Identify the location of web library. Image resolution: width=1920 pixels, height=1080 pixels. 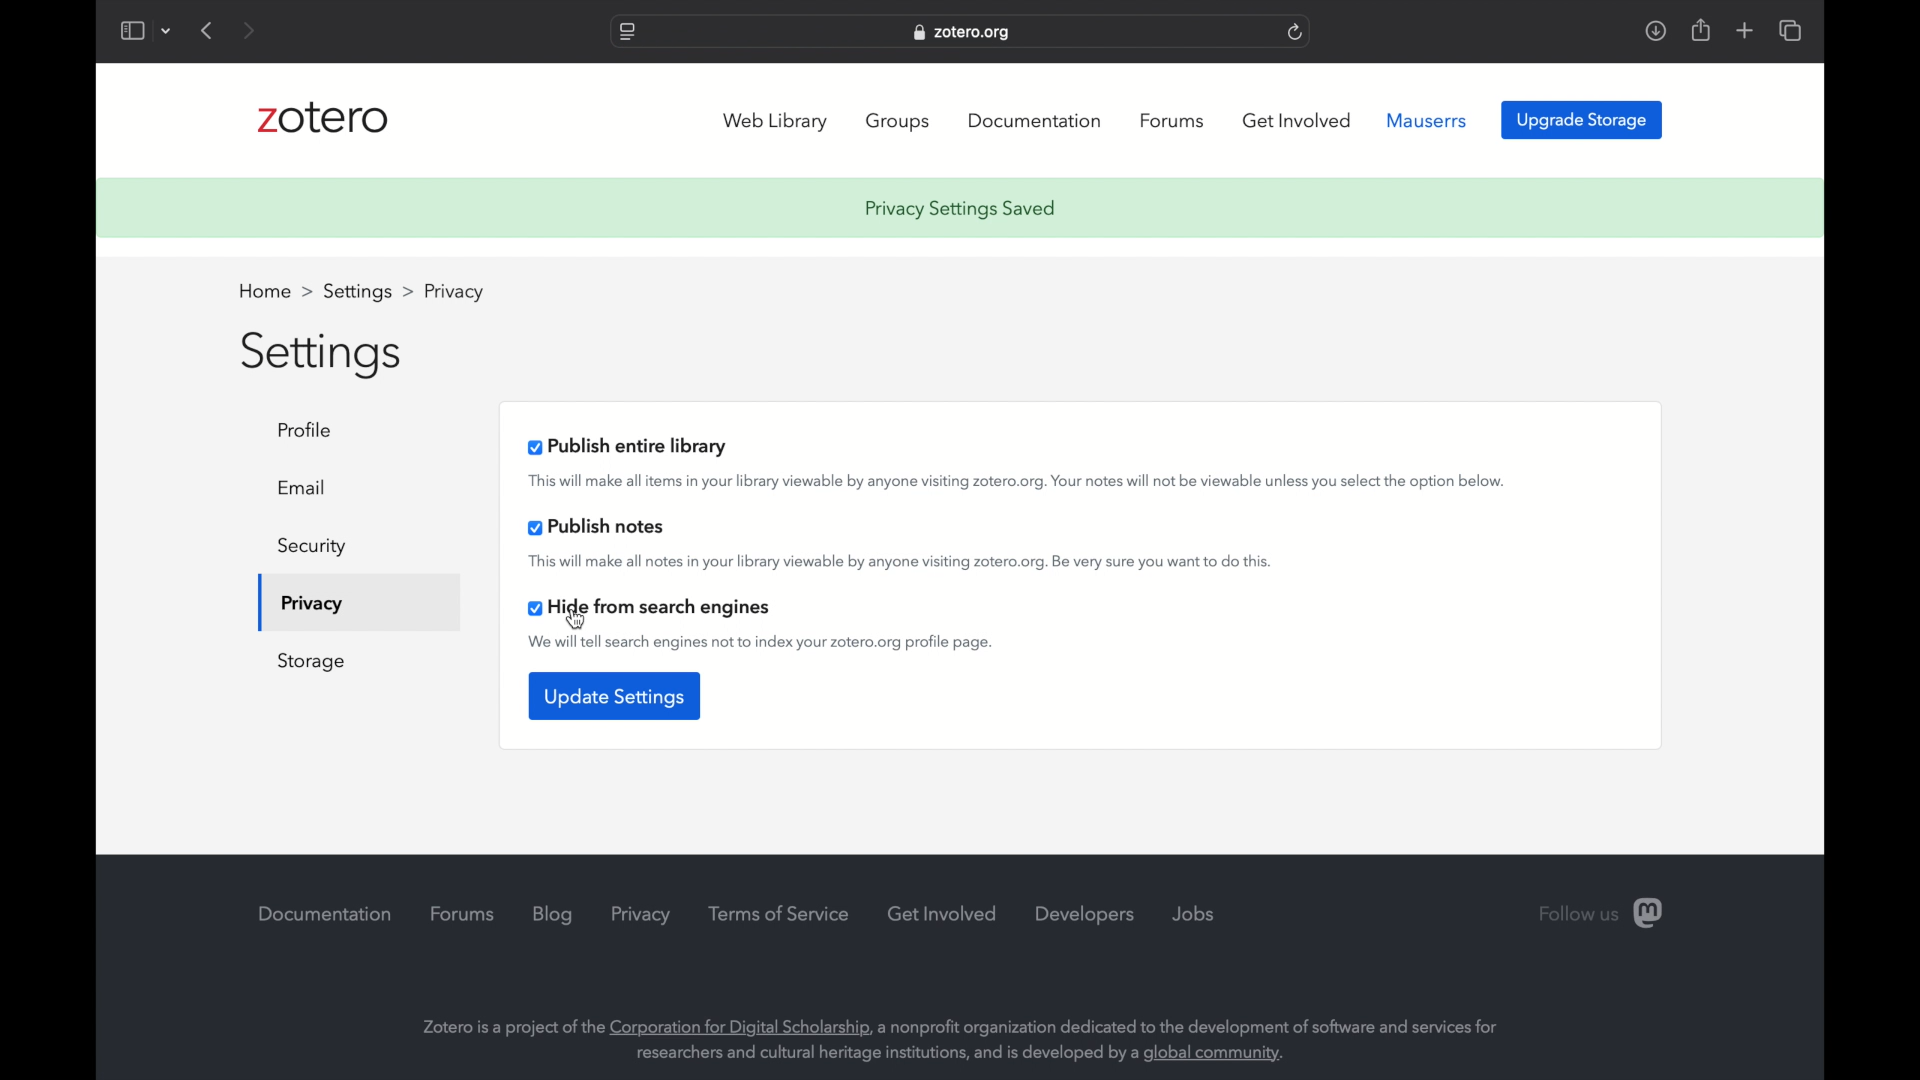
(776, 122).